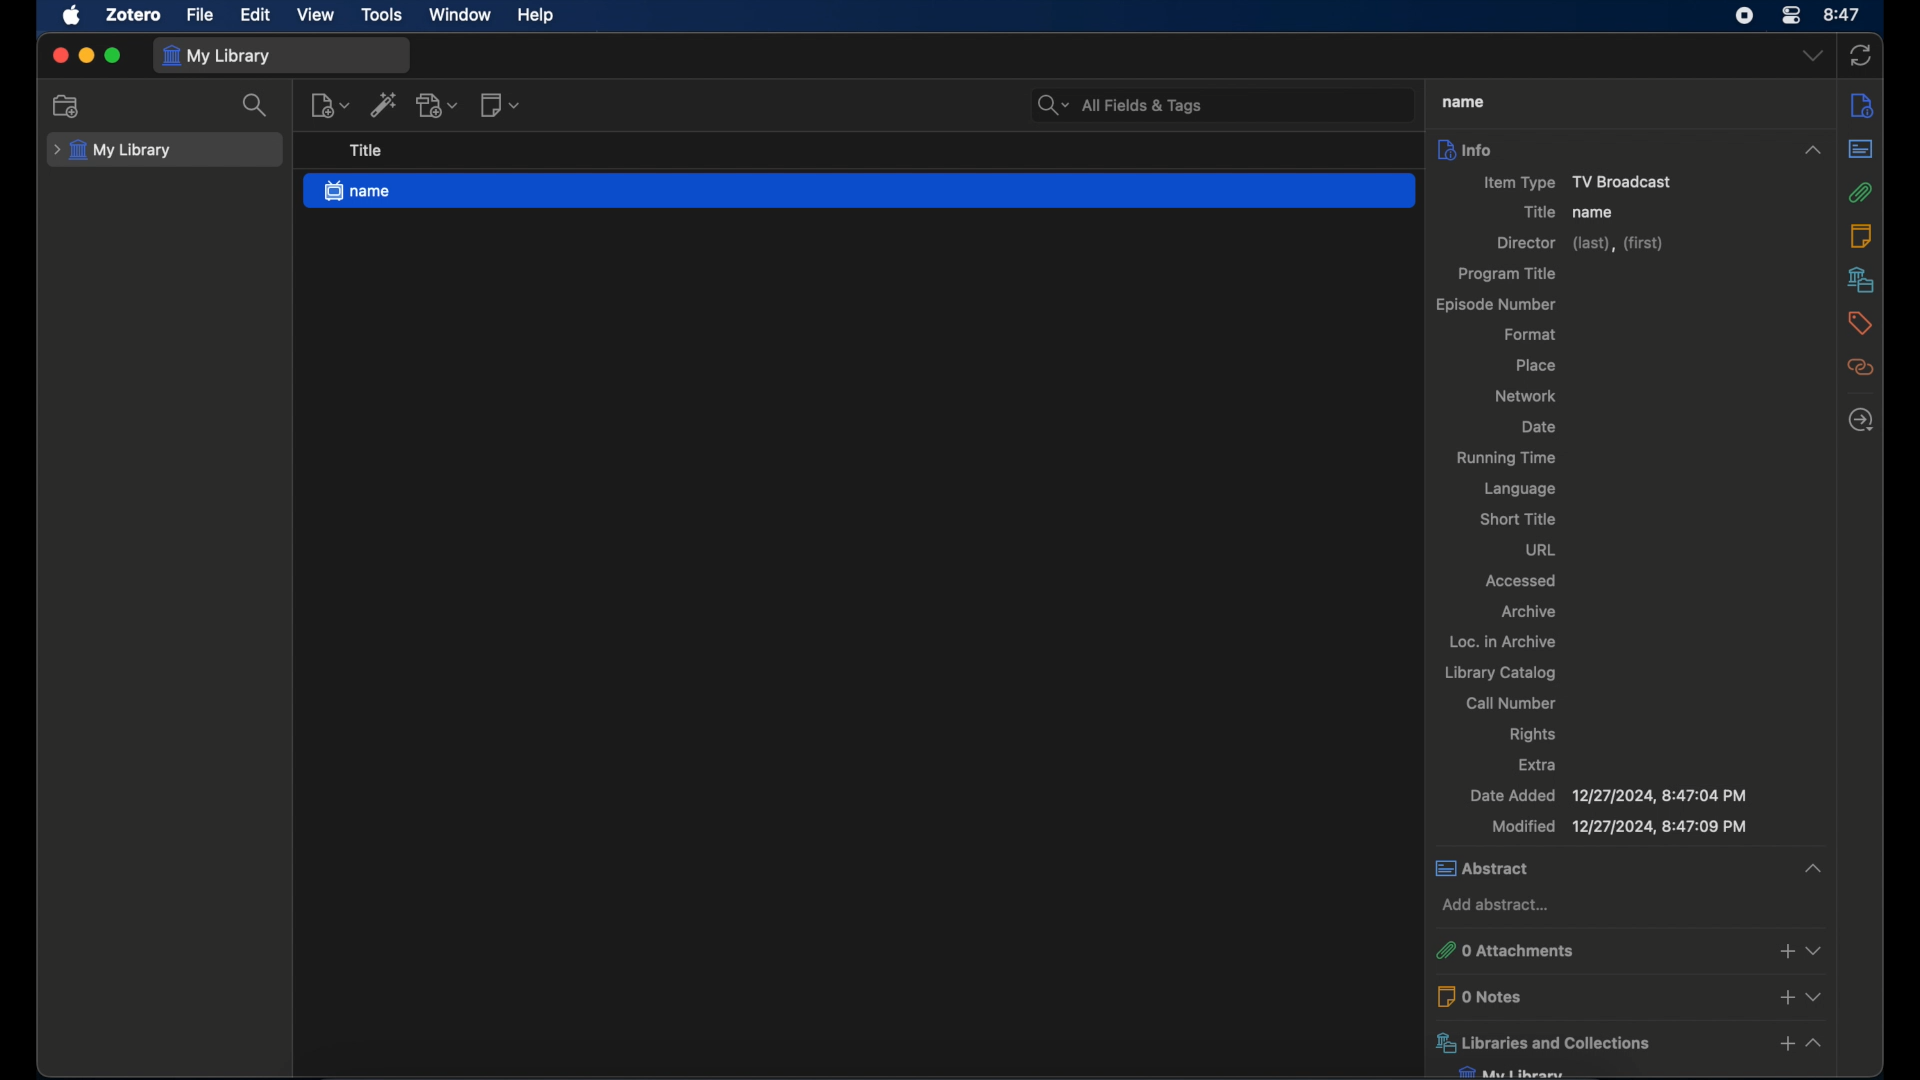  I want to click on dropdown, so click(1817, 994).